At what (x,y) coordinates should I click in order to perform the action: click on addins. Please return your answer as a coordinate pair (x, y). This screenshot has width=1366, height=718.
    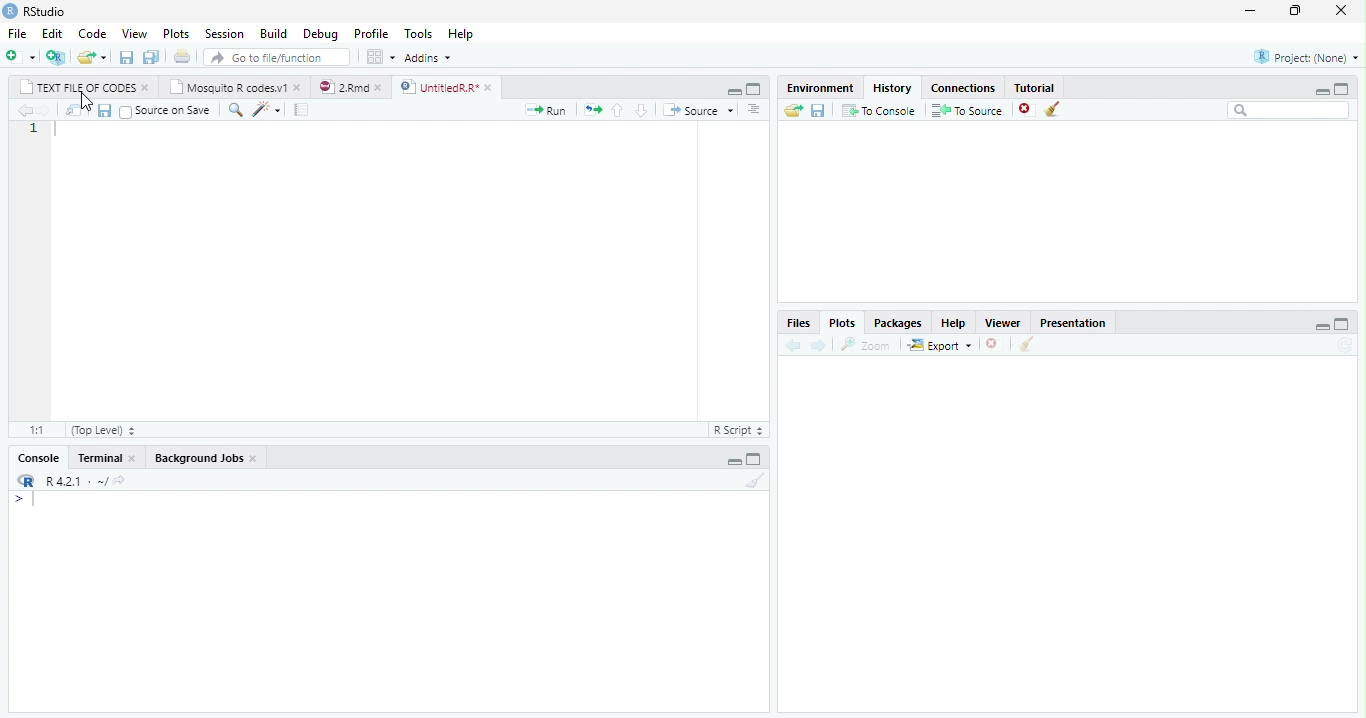
    Looking at the image, I should click on (431, 57).